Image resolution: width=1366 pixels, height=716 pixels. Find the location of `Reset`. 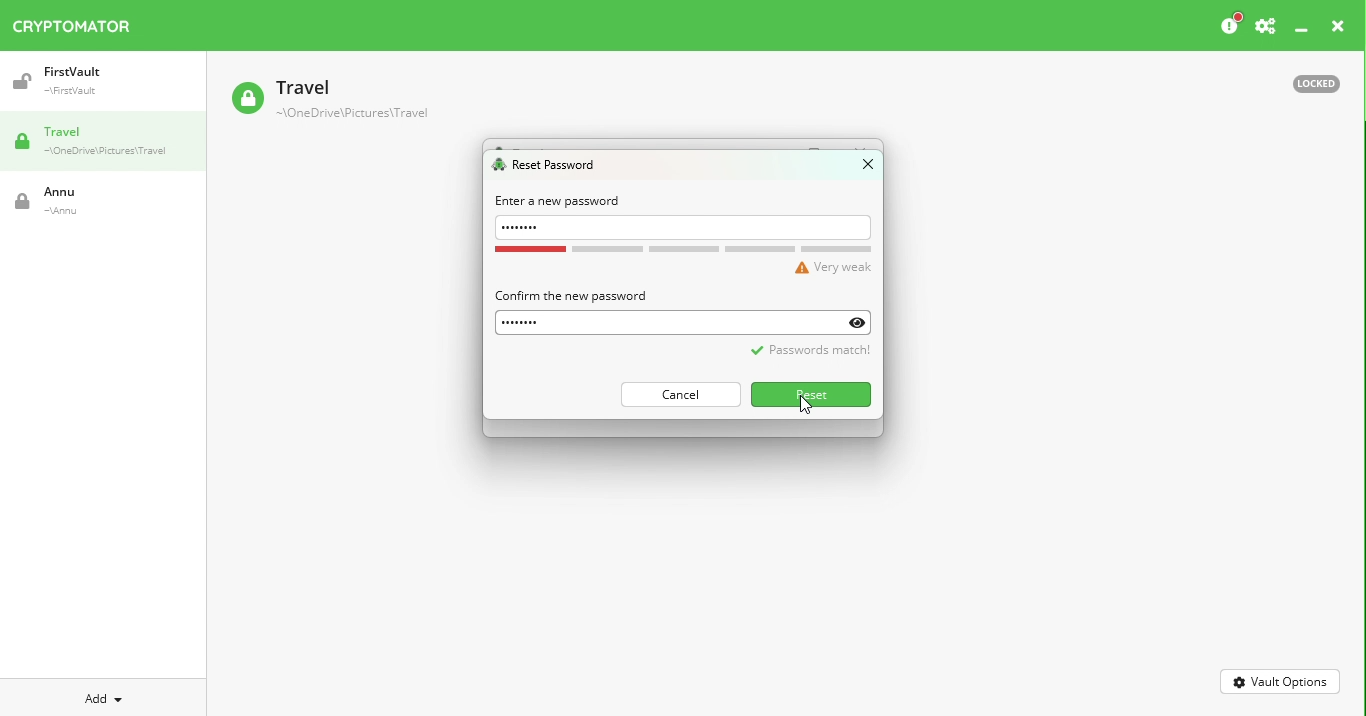

Reset is located at coordinates (813, 394).